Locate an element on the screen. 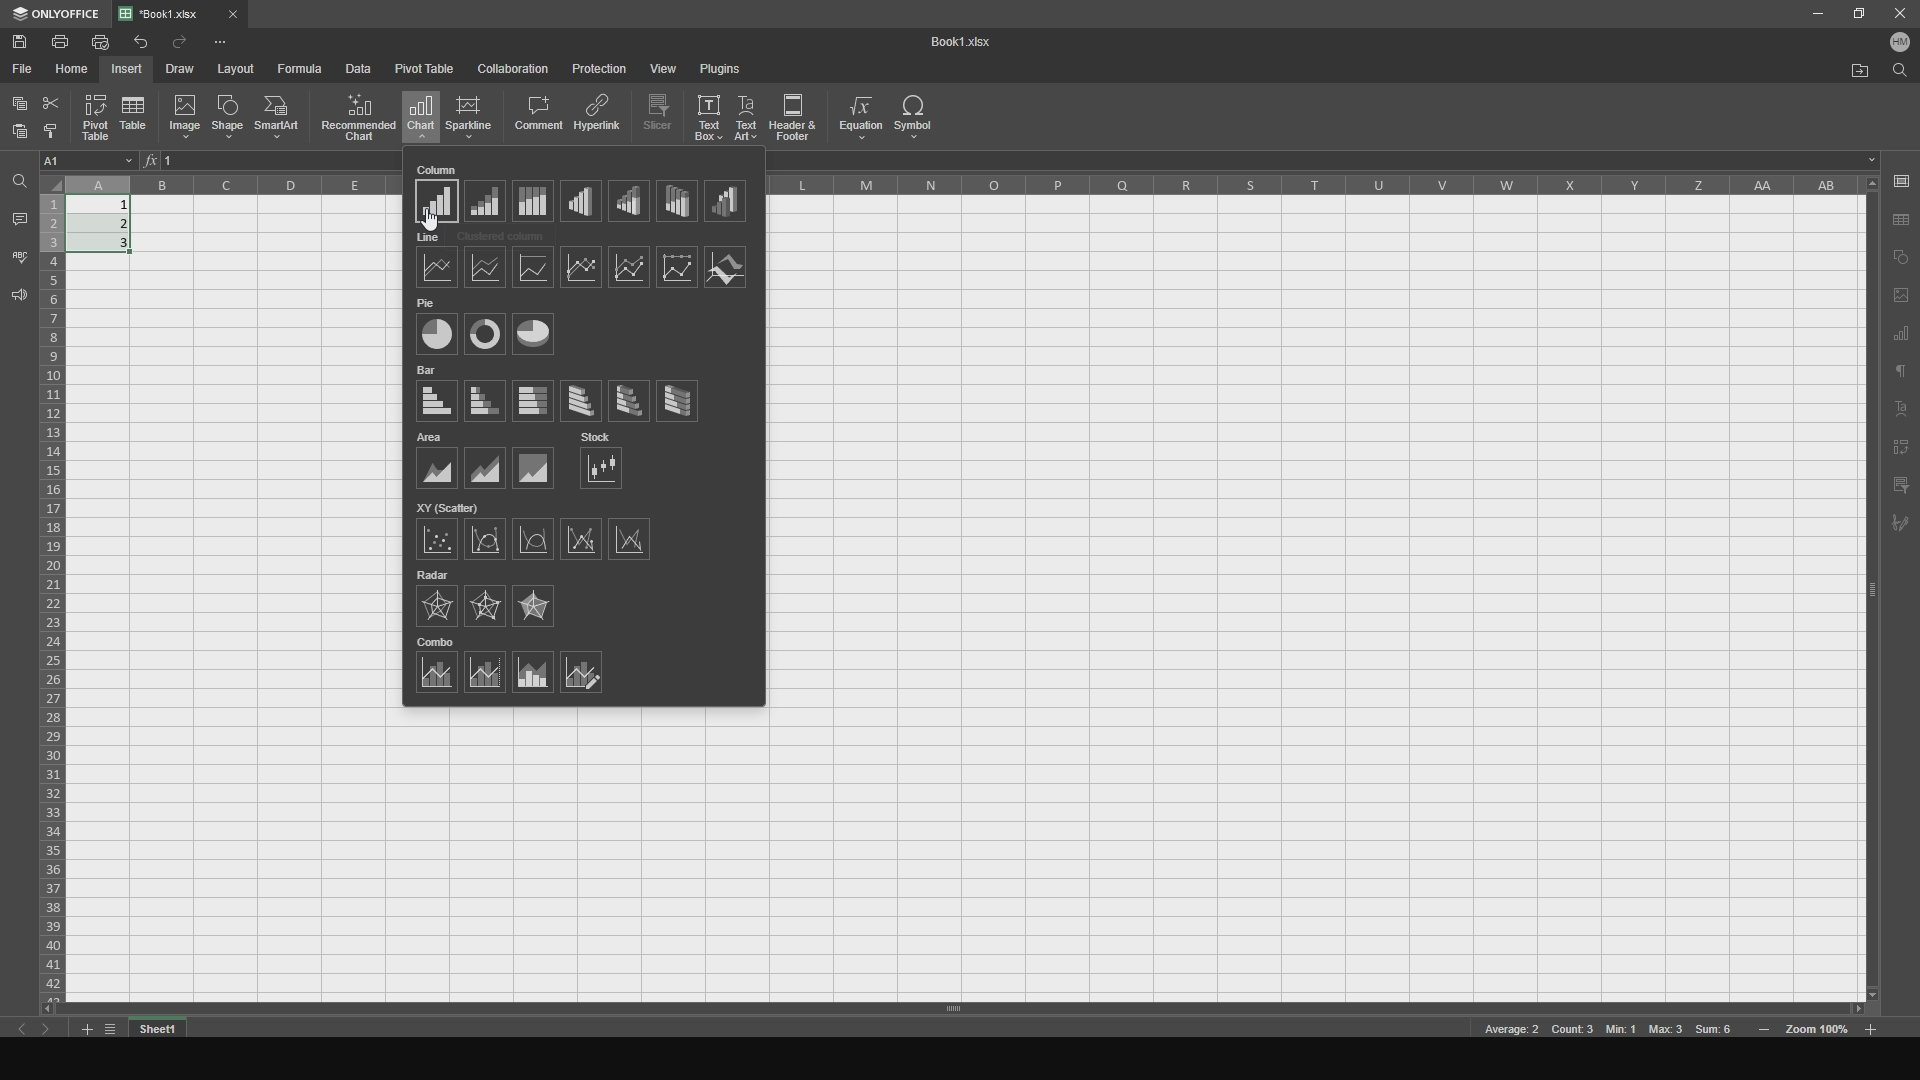 This screenshot has height=1080, width=1920. minimize is located at coordinates (1816, 16).